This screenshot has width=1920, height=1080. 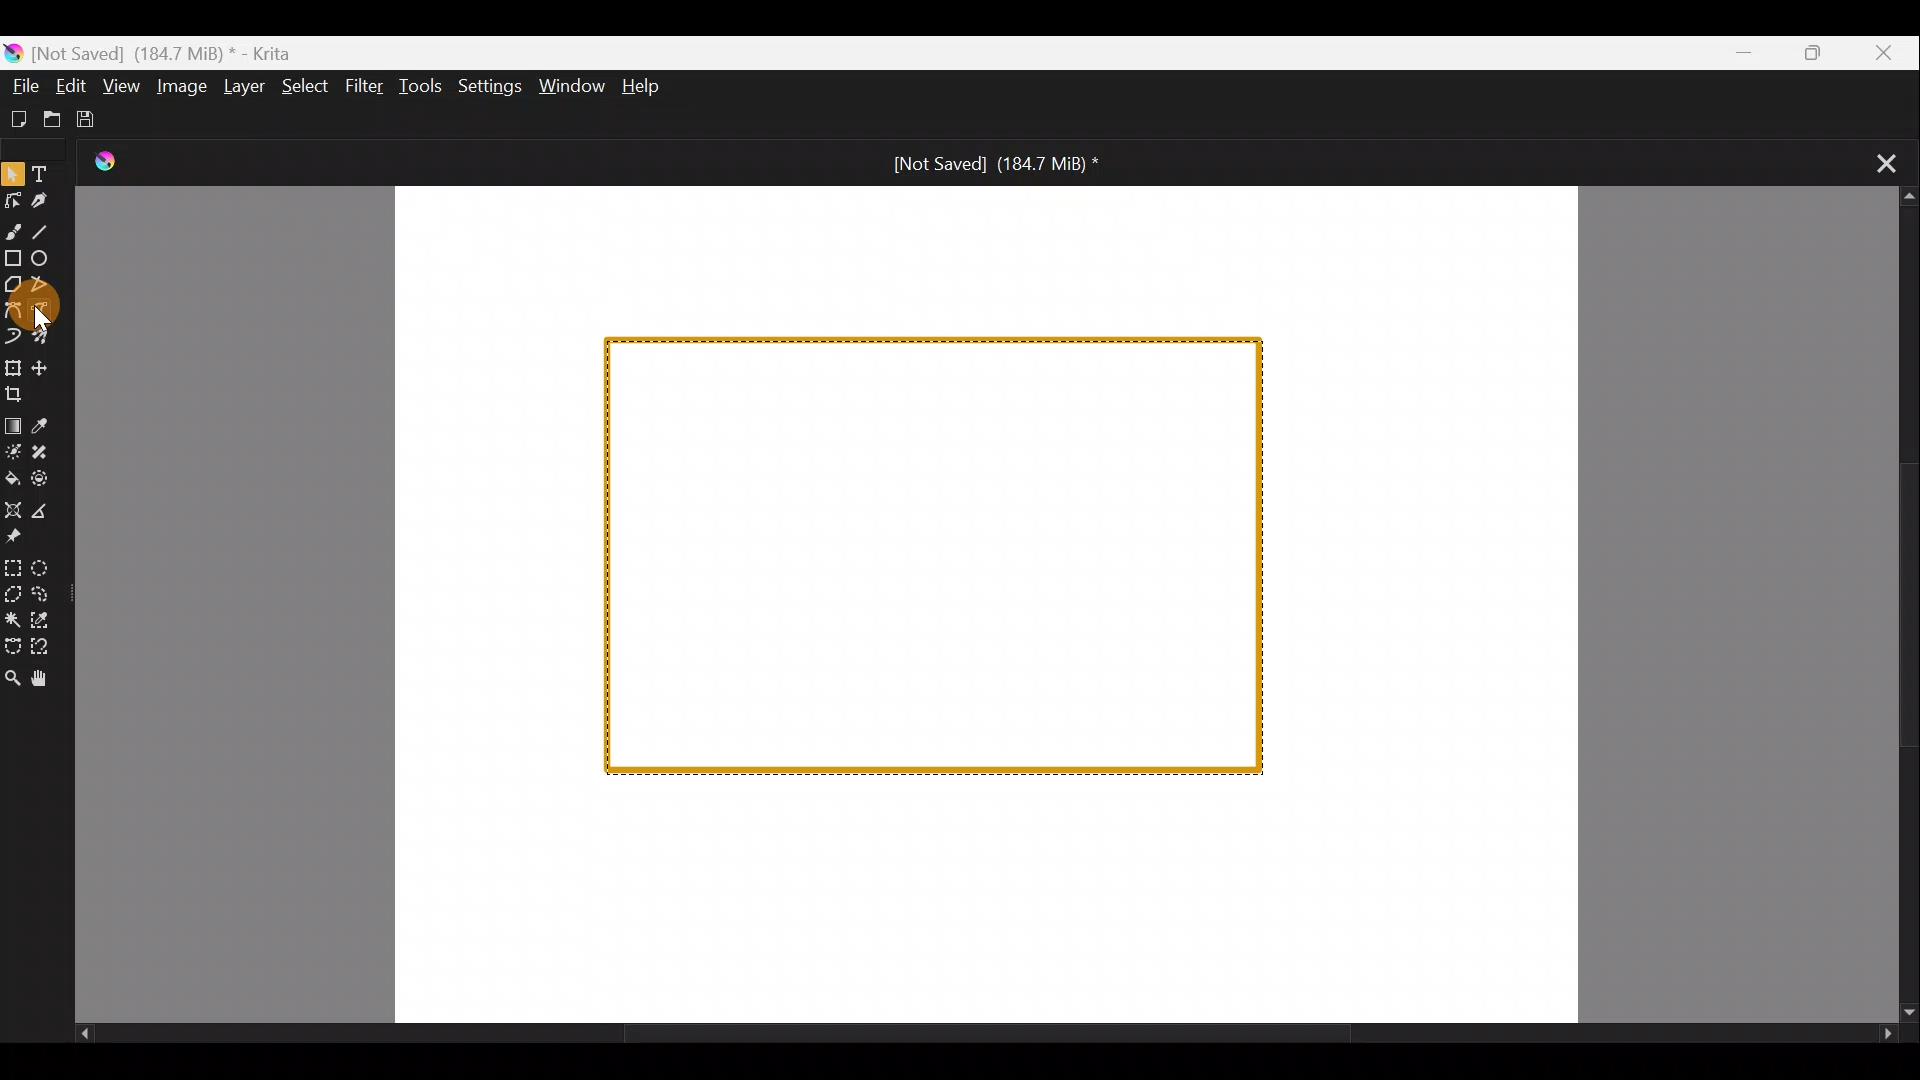 What do you see at coordinates (304, 87) in the screenshot?
I see `Select` at bounding box center [304, 87].